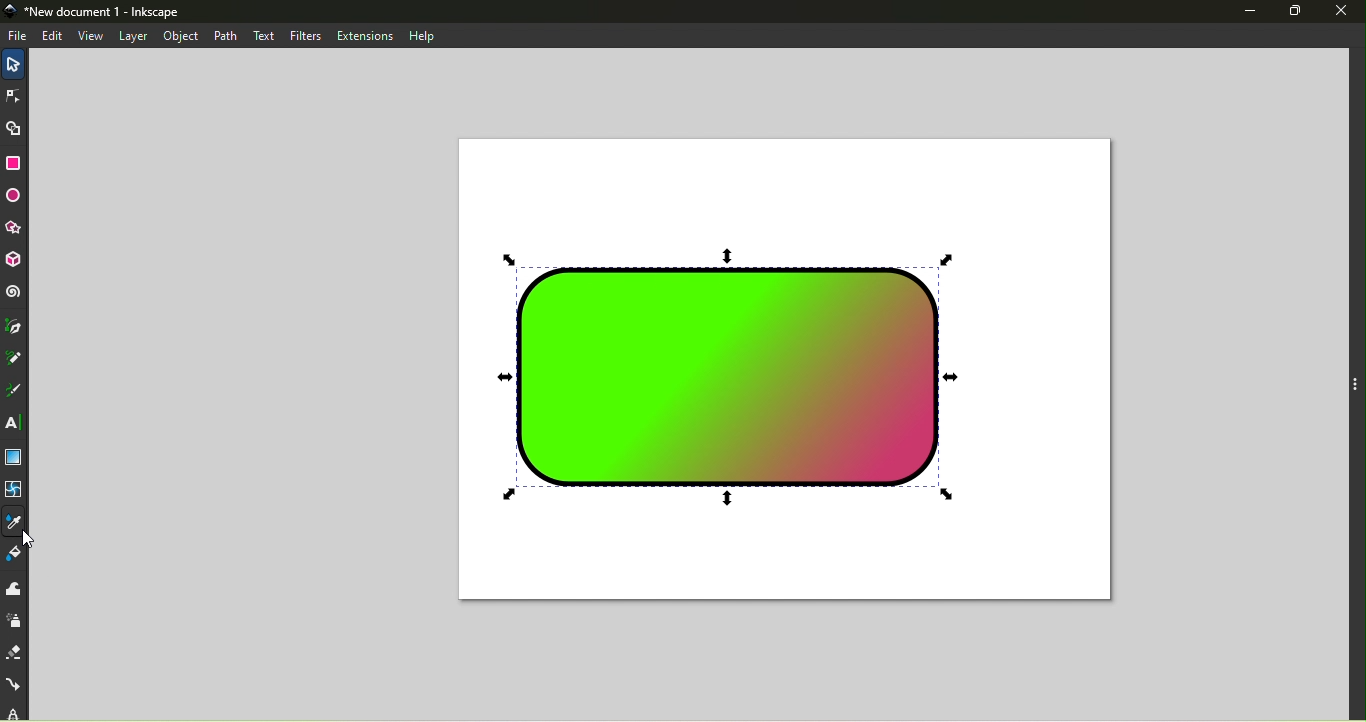  I want to click on Paint bucket tool, so click(18, 556).